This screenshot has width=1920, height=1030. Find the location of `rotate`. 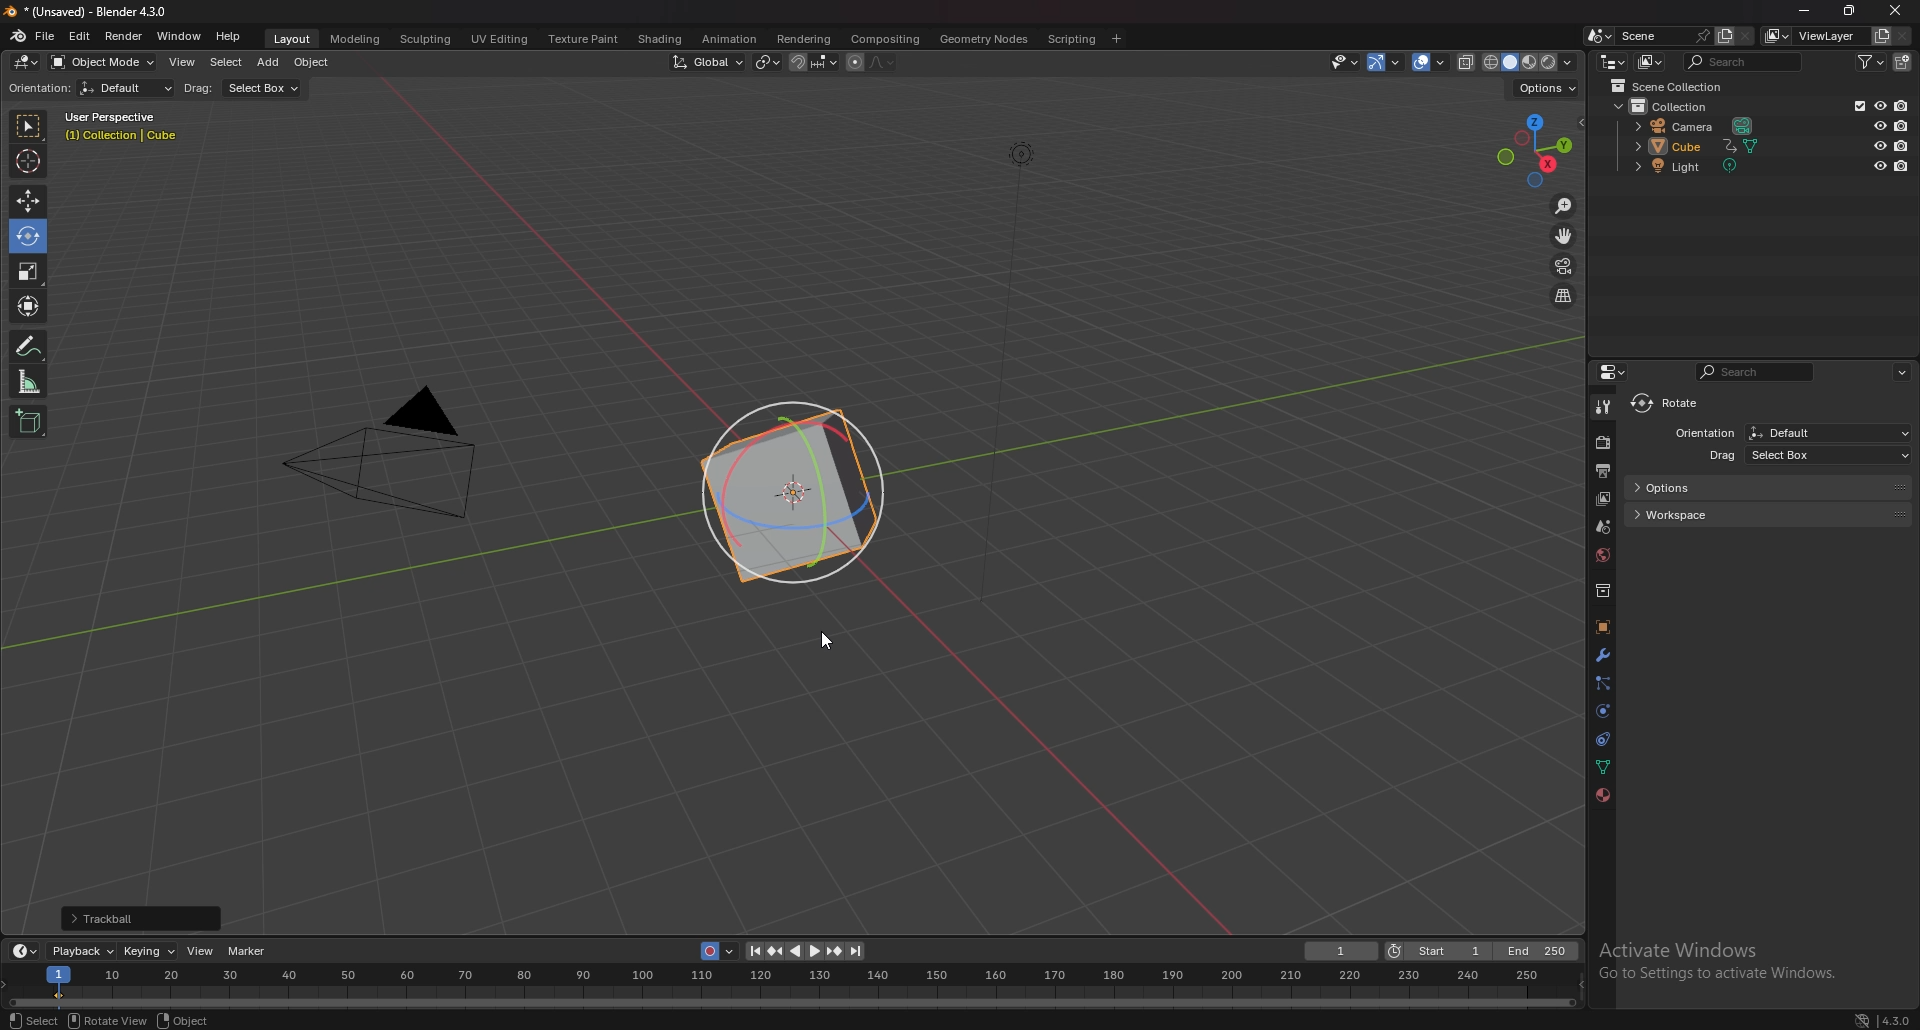

rotate is located at coordinates (27, 235).